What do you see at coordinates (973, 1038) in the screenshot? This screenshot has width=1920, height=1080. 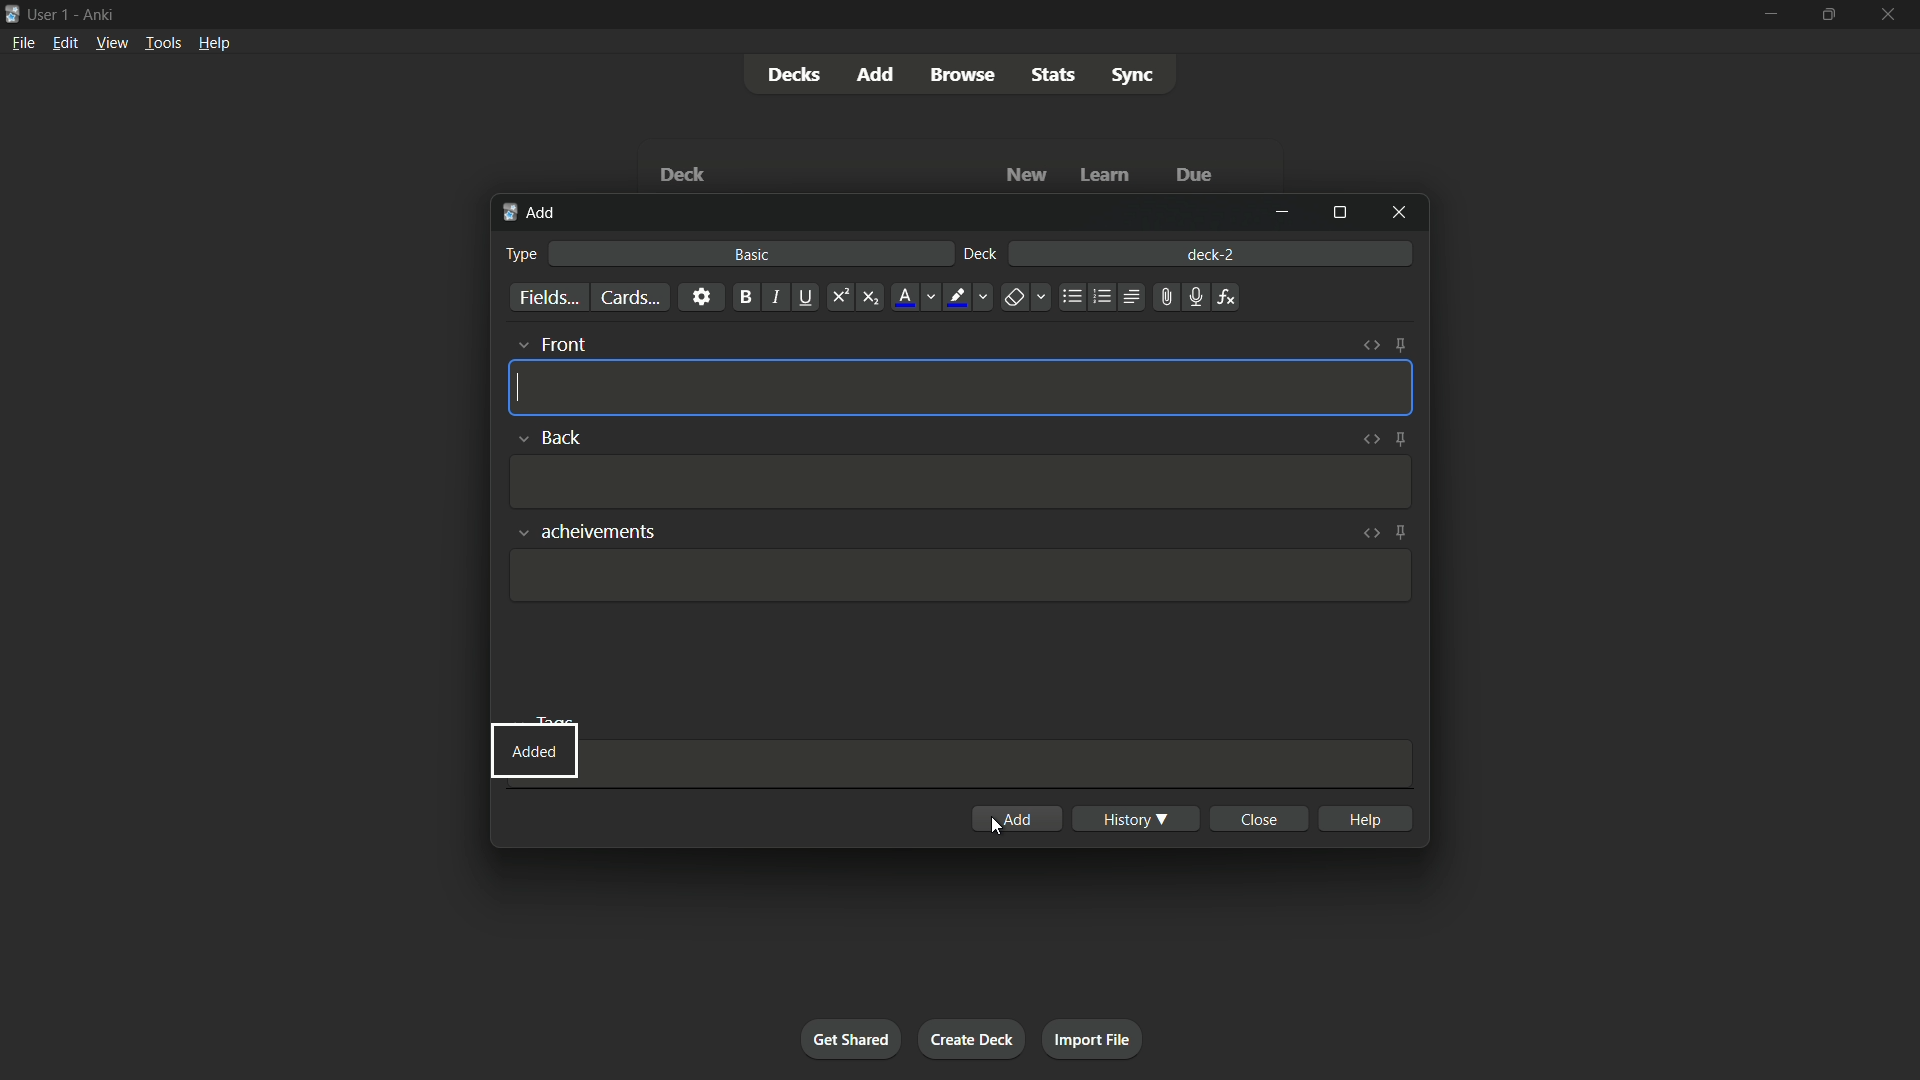 I see `create deck` at bounding box center [973, 1038].